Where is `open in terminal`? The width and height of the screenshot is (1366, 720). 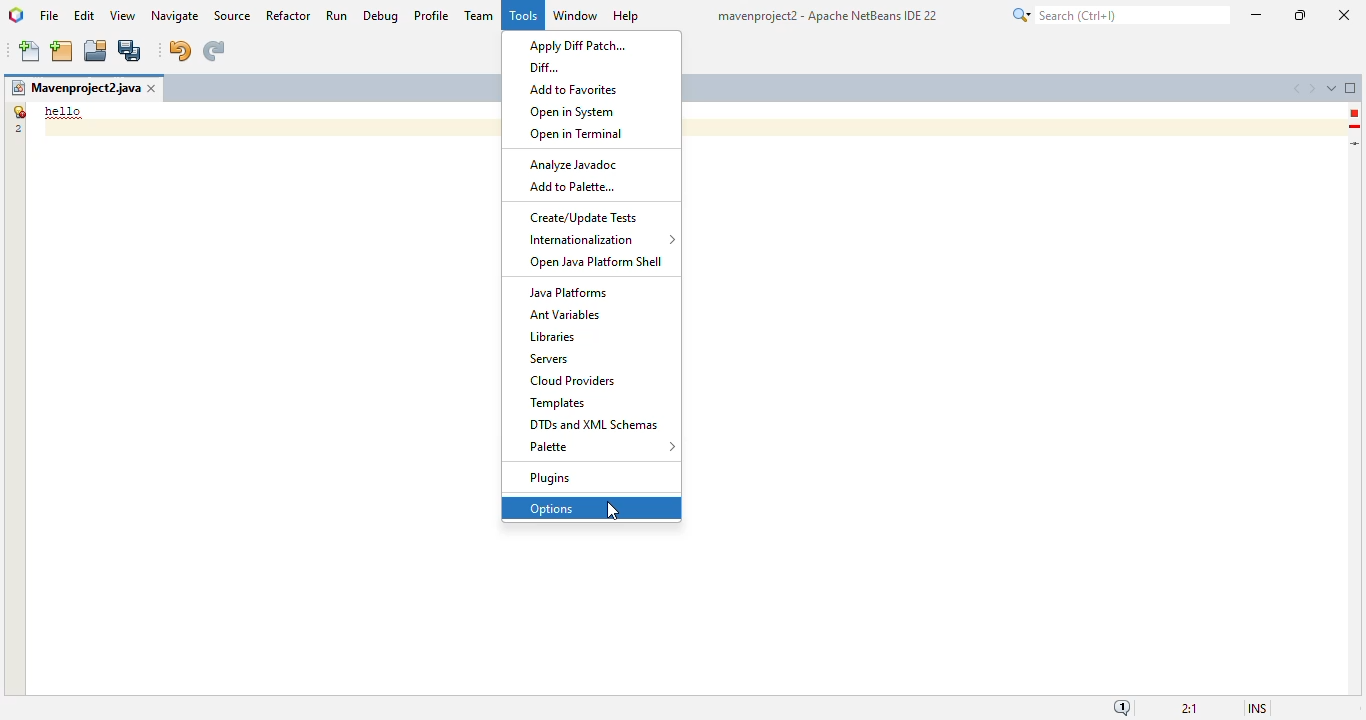
open in terminal is located at coordinates (578, 134).